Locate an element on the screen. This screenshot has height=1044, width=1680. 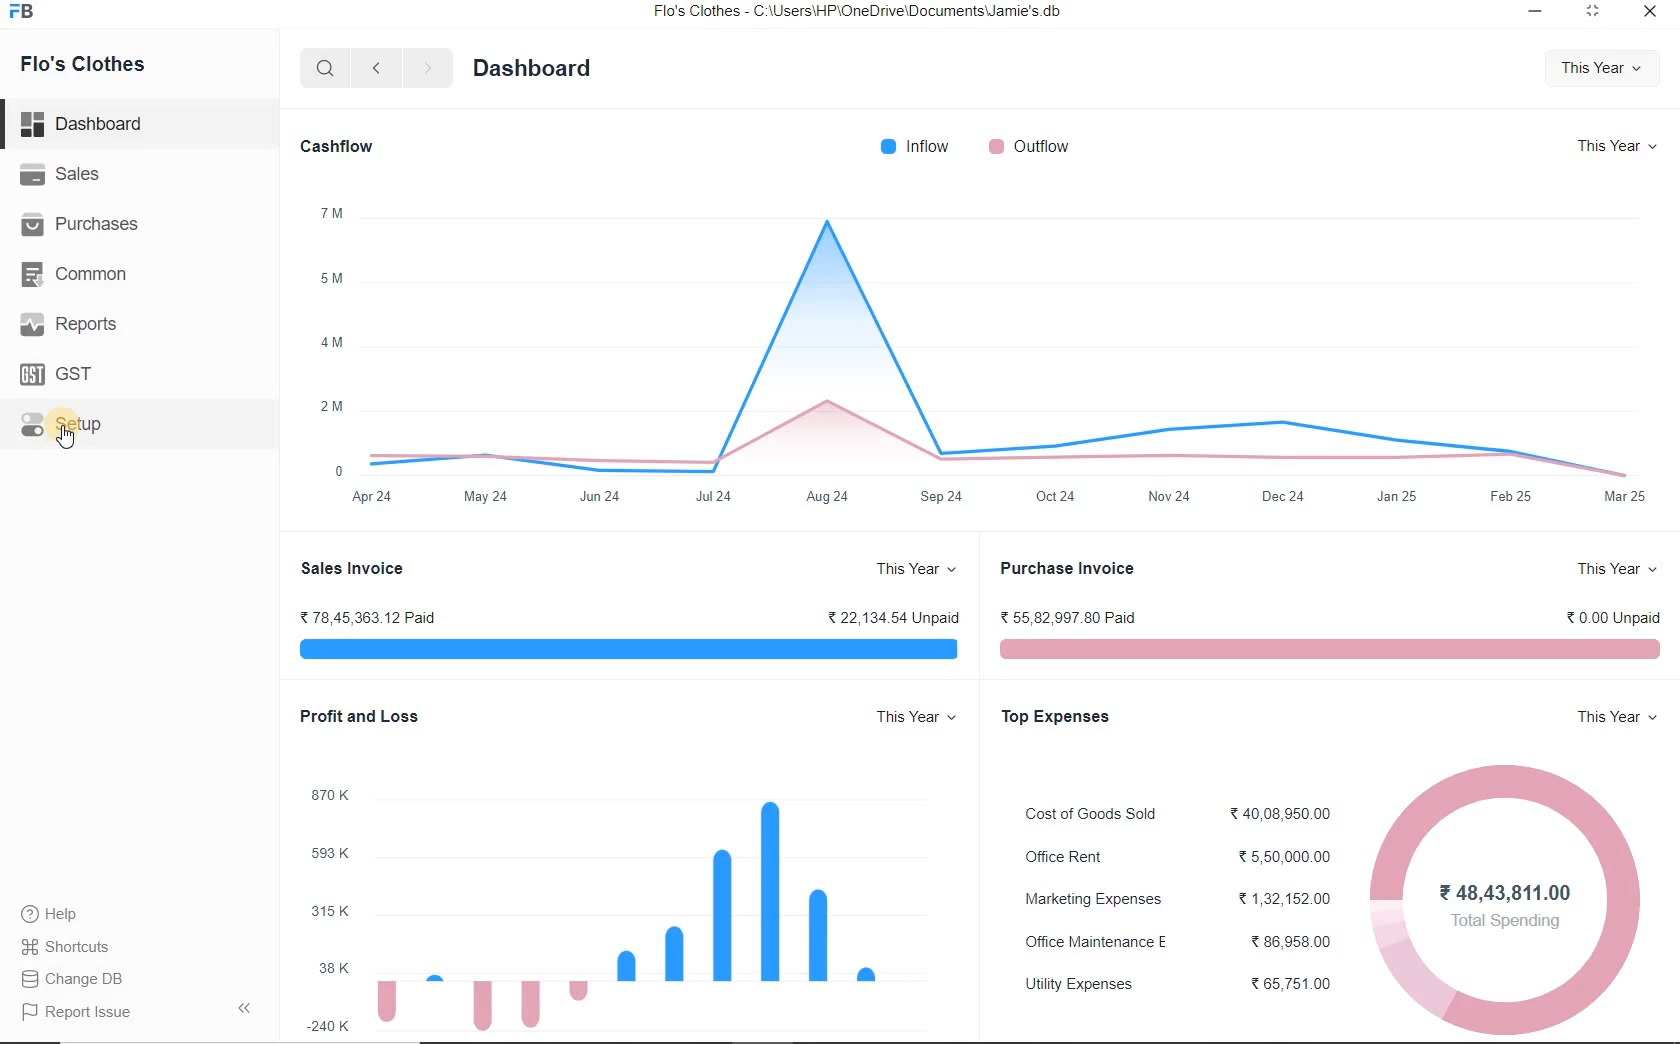
Flo's Clothes is located at coordinates (85, 62).